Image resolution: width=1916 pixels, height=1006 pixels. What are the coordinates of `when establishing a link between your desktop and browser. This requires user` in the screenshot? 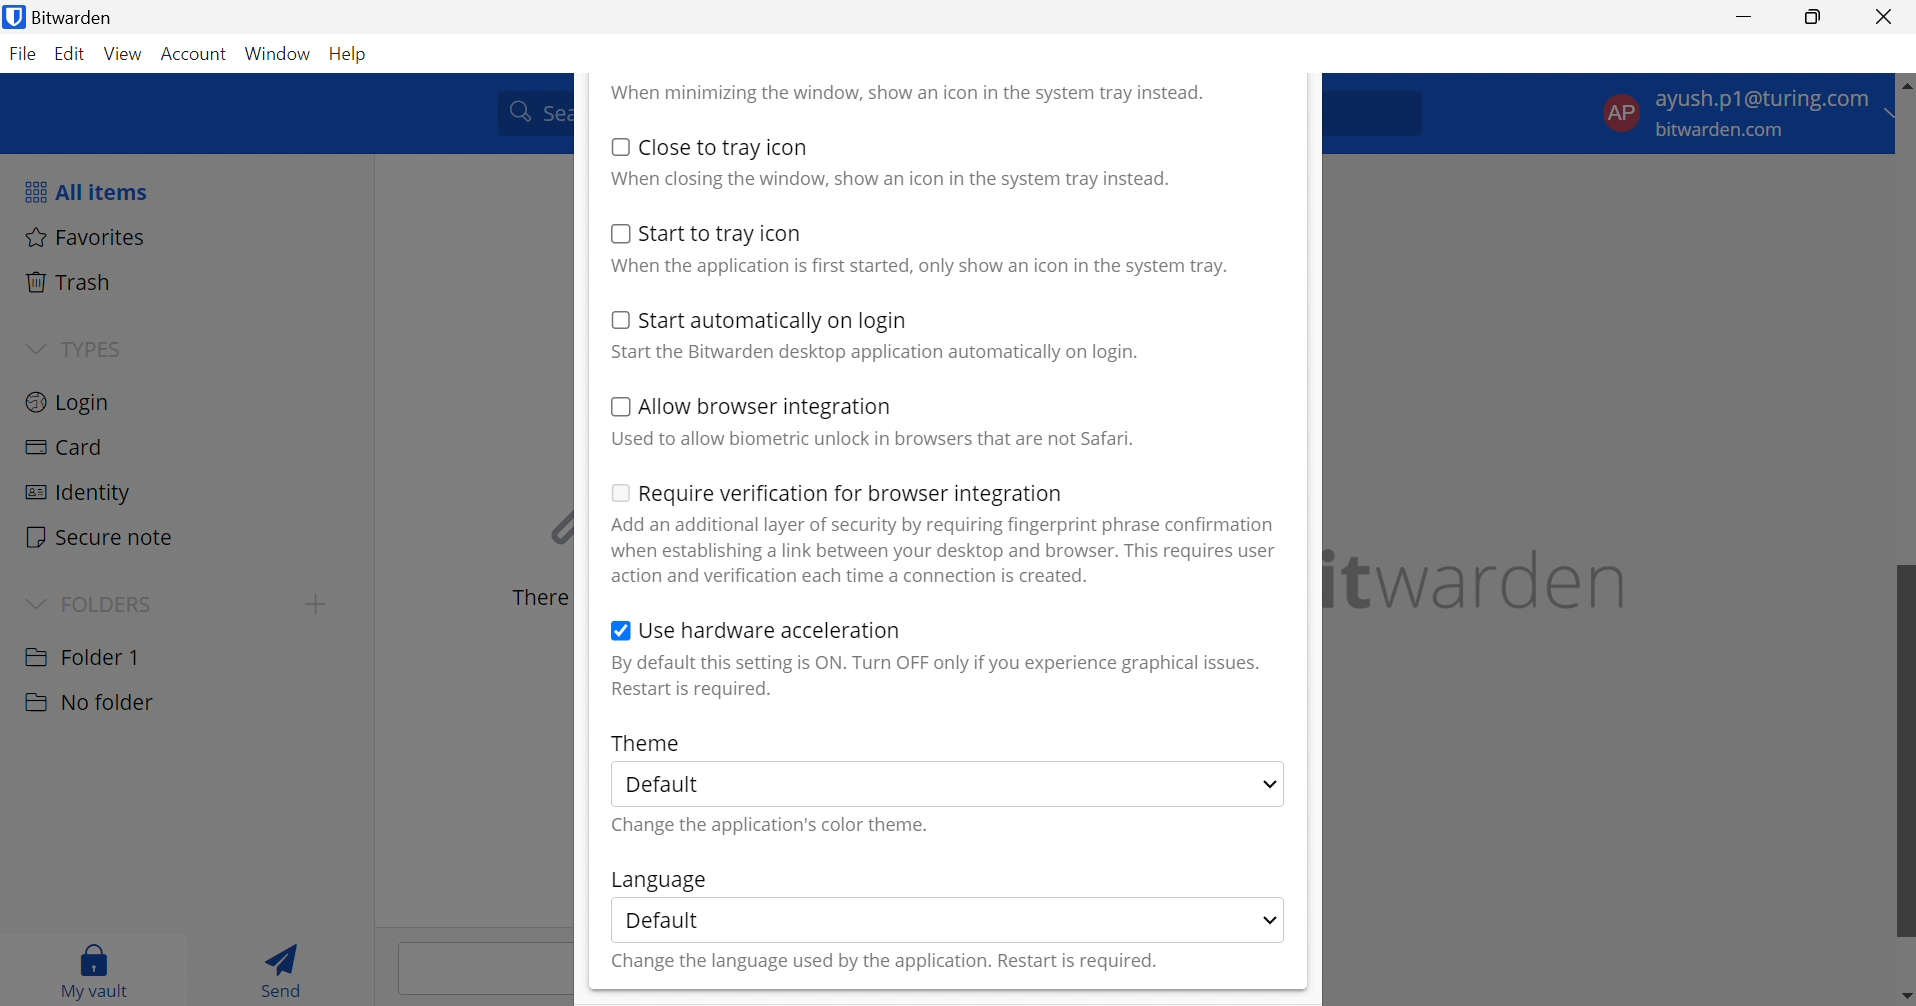 It's located at (945, 551).